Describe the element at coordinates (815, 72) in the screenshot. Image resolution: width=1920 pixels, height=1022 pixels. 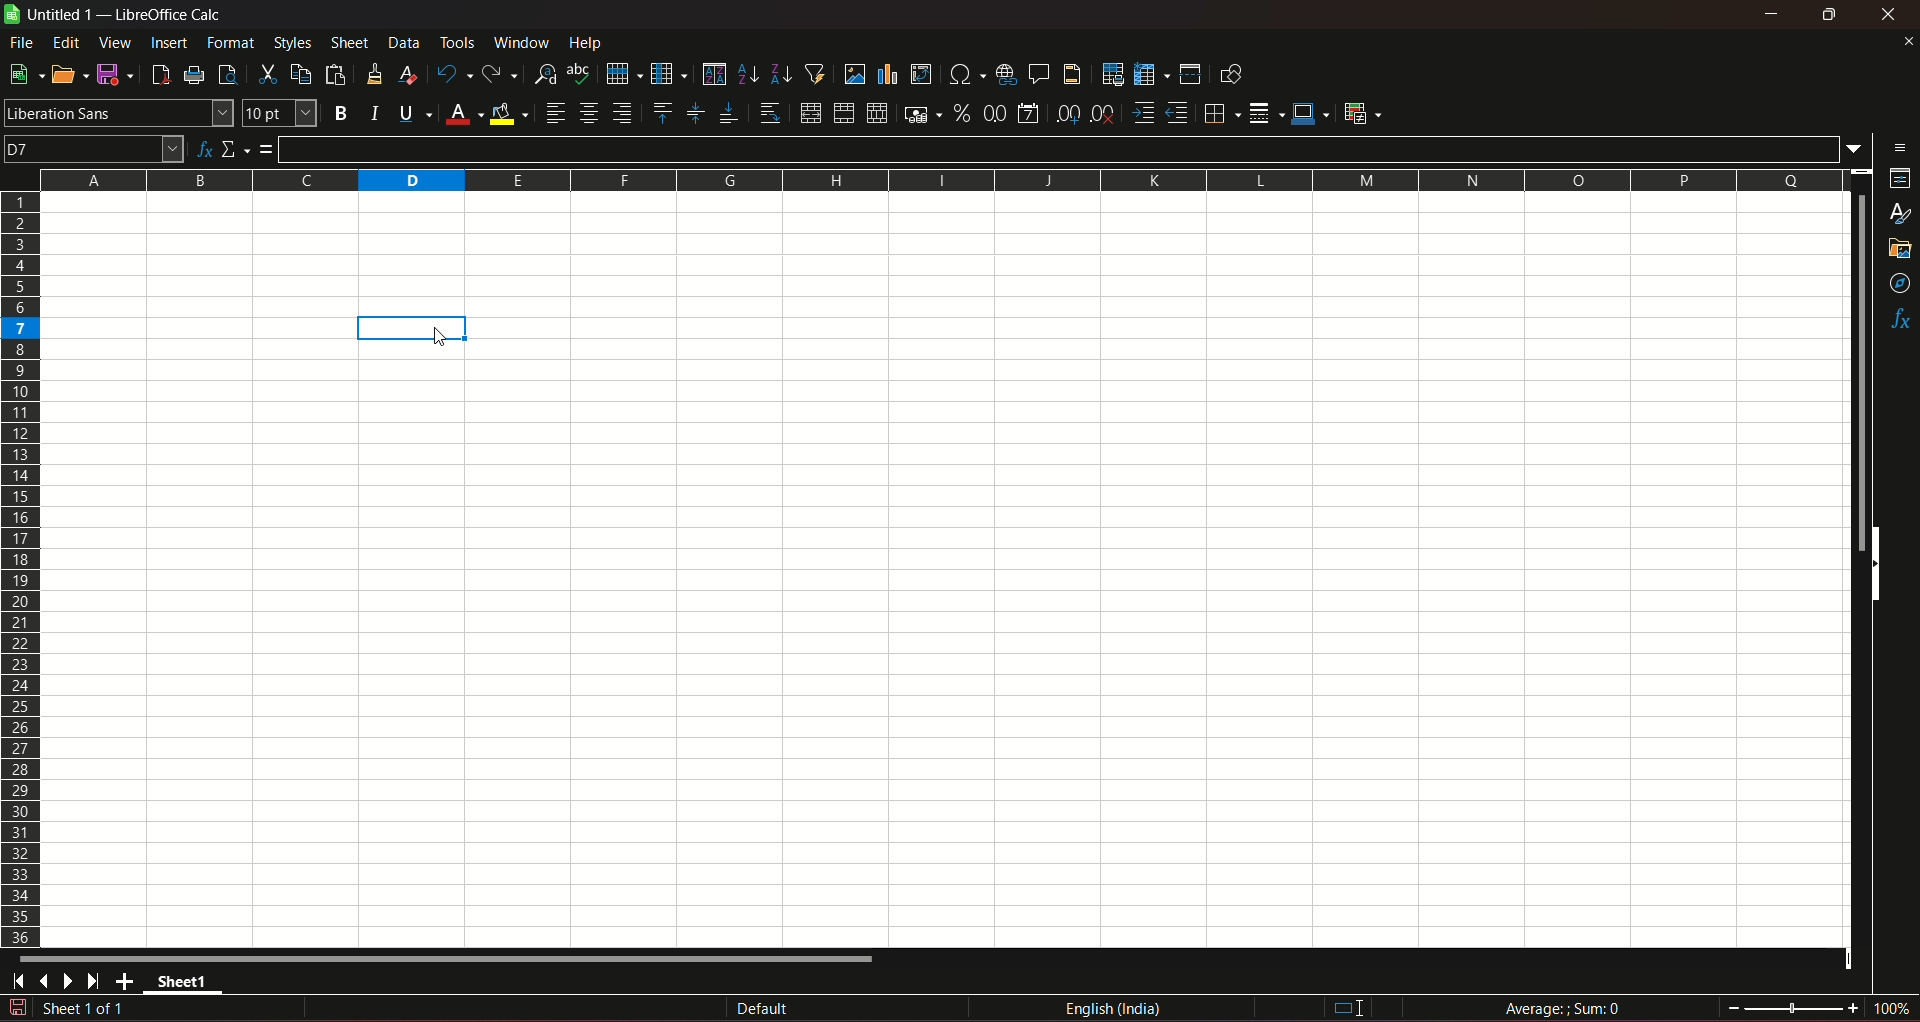
I see `auto filter` at that location.